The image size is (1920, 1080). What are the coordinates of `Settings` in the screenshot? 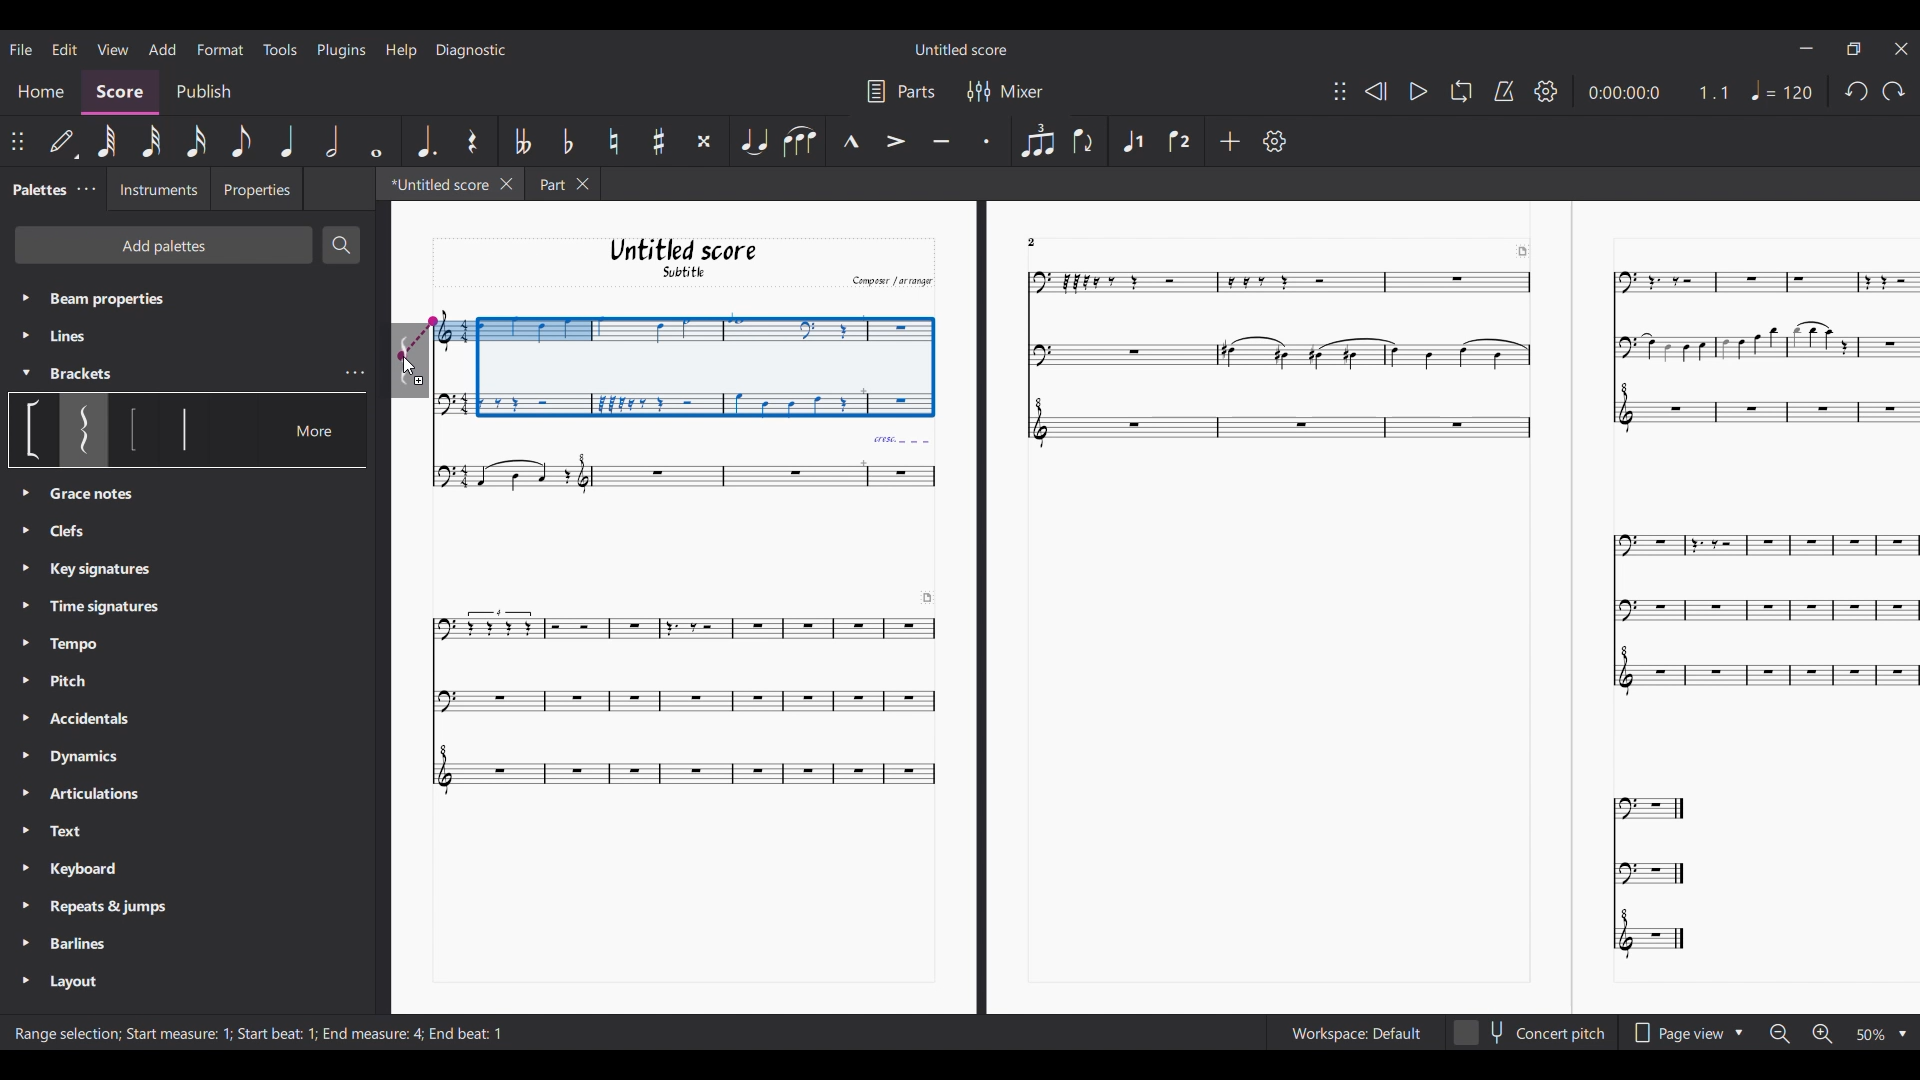 It's located at (1274, 141).